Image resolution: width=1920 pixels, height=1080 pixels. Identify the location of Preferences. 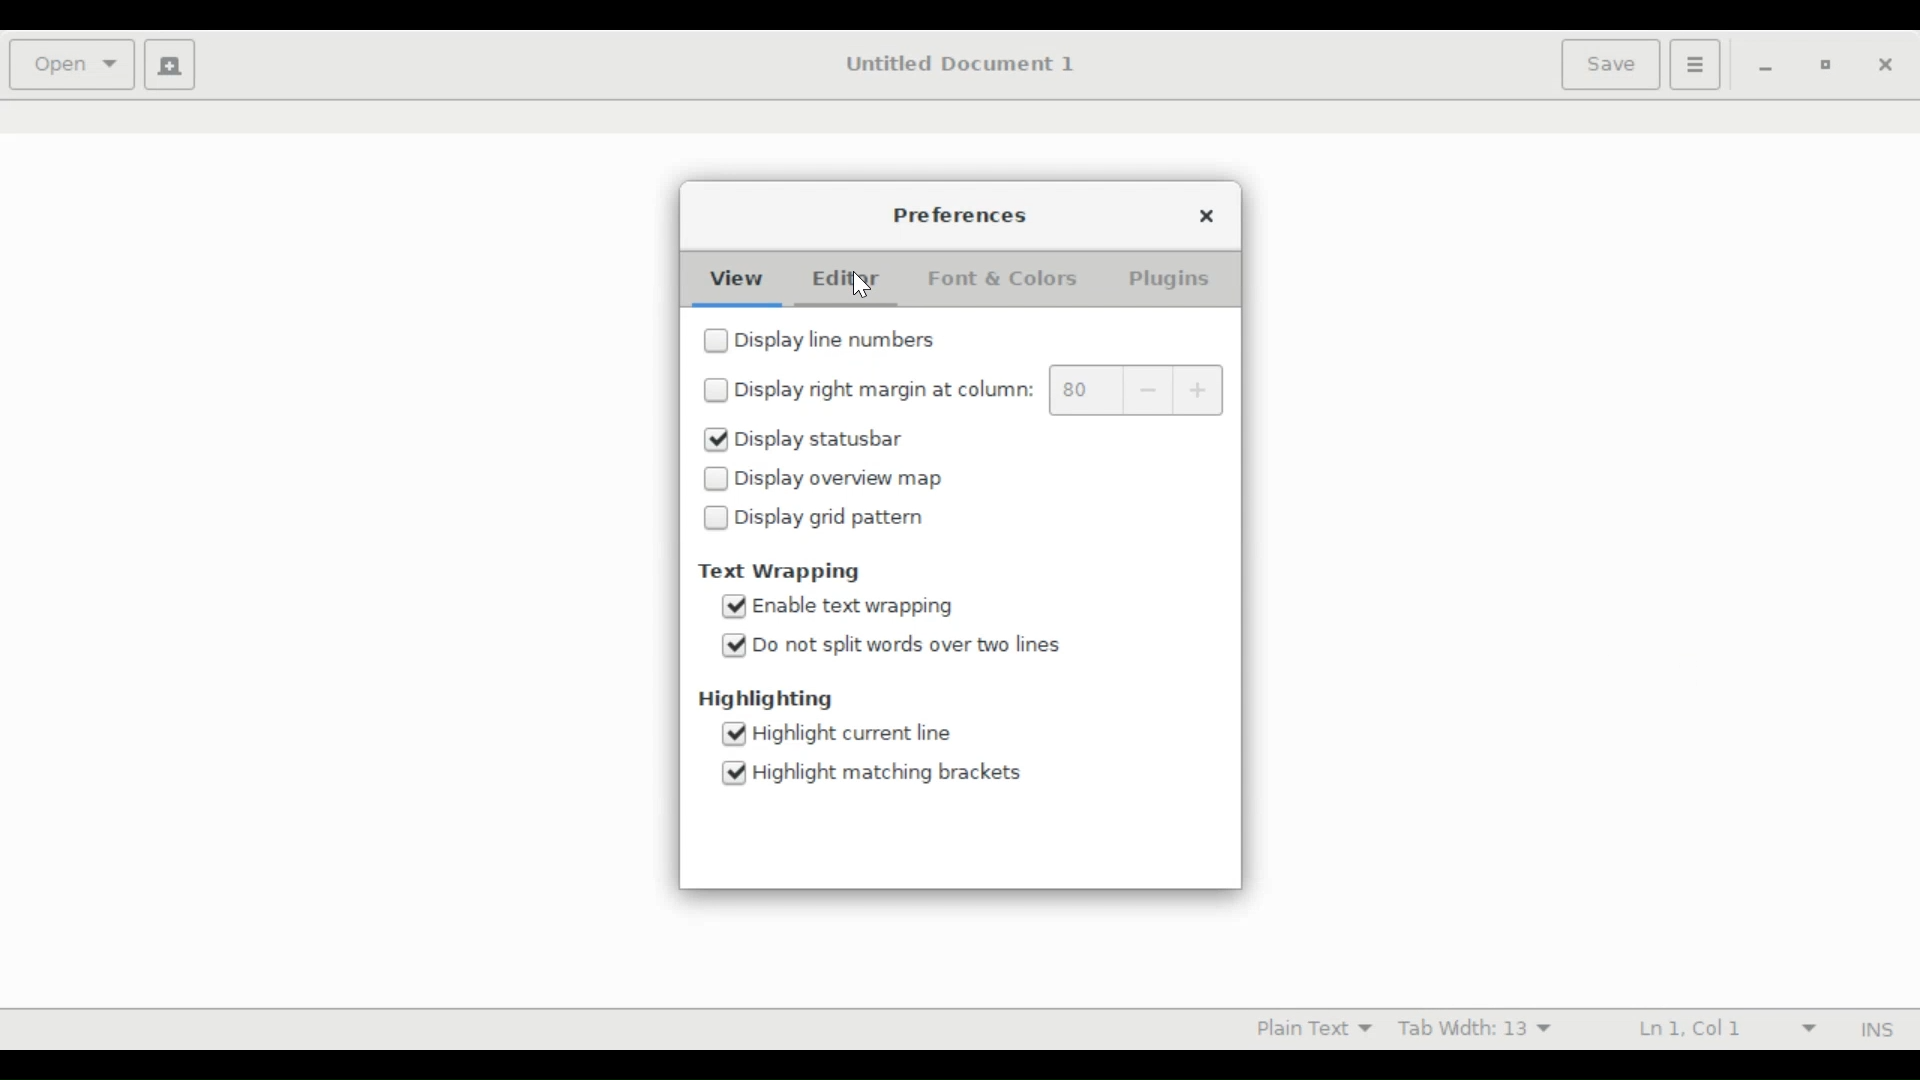
(961, 214).